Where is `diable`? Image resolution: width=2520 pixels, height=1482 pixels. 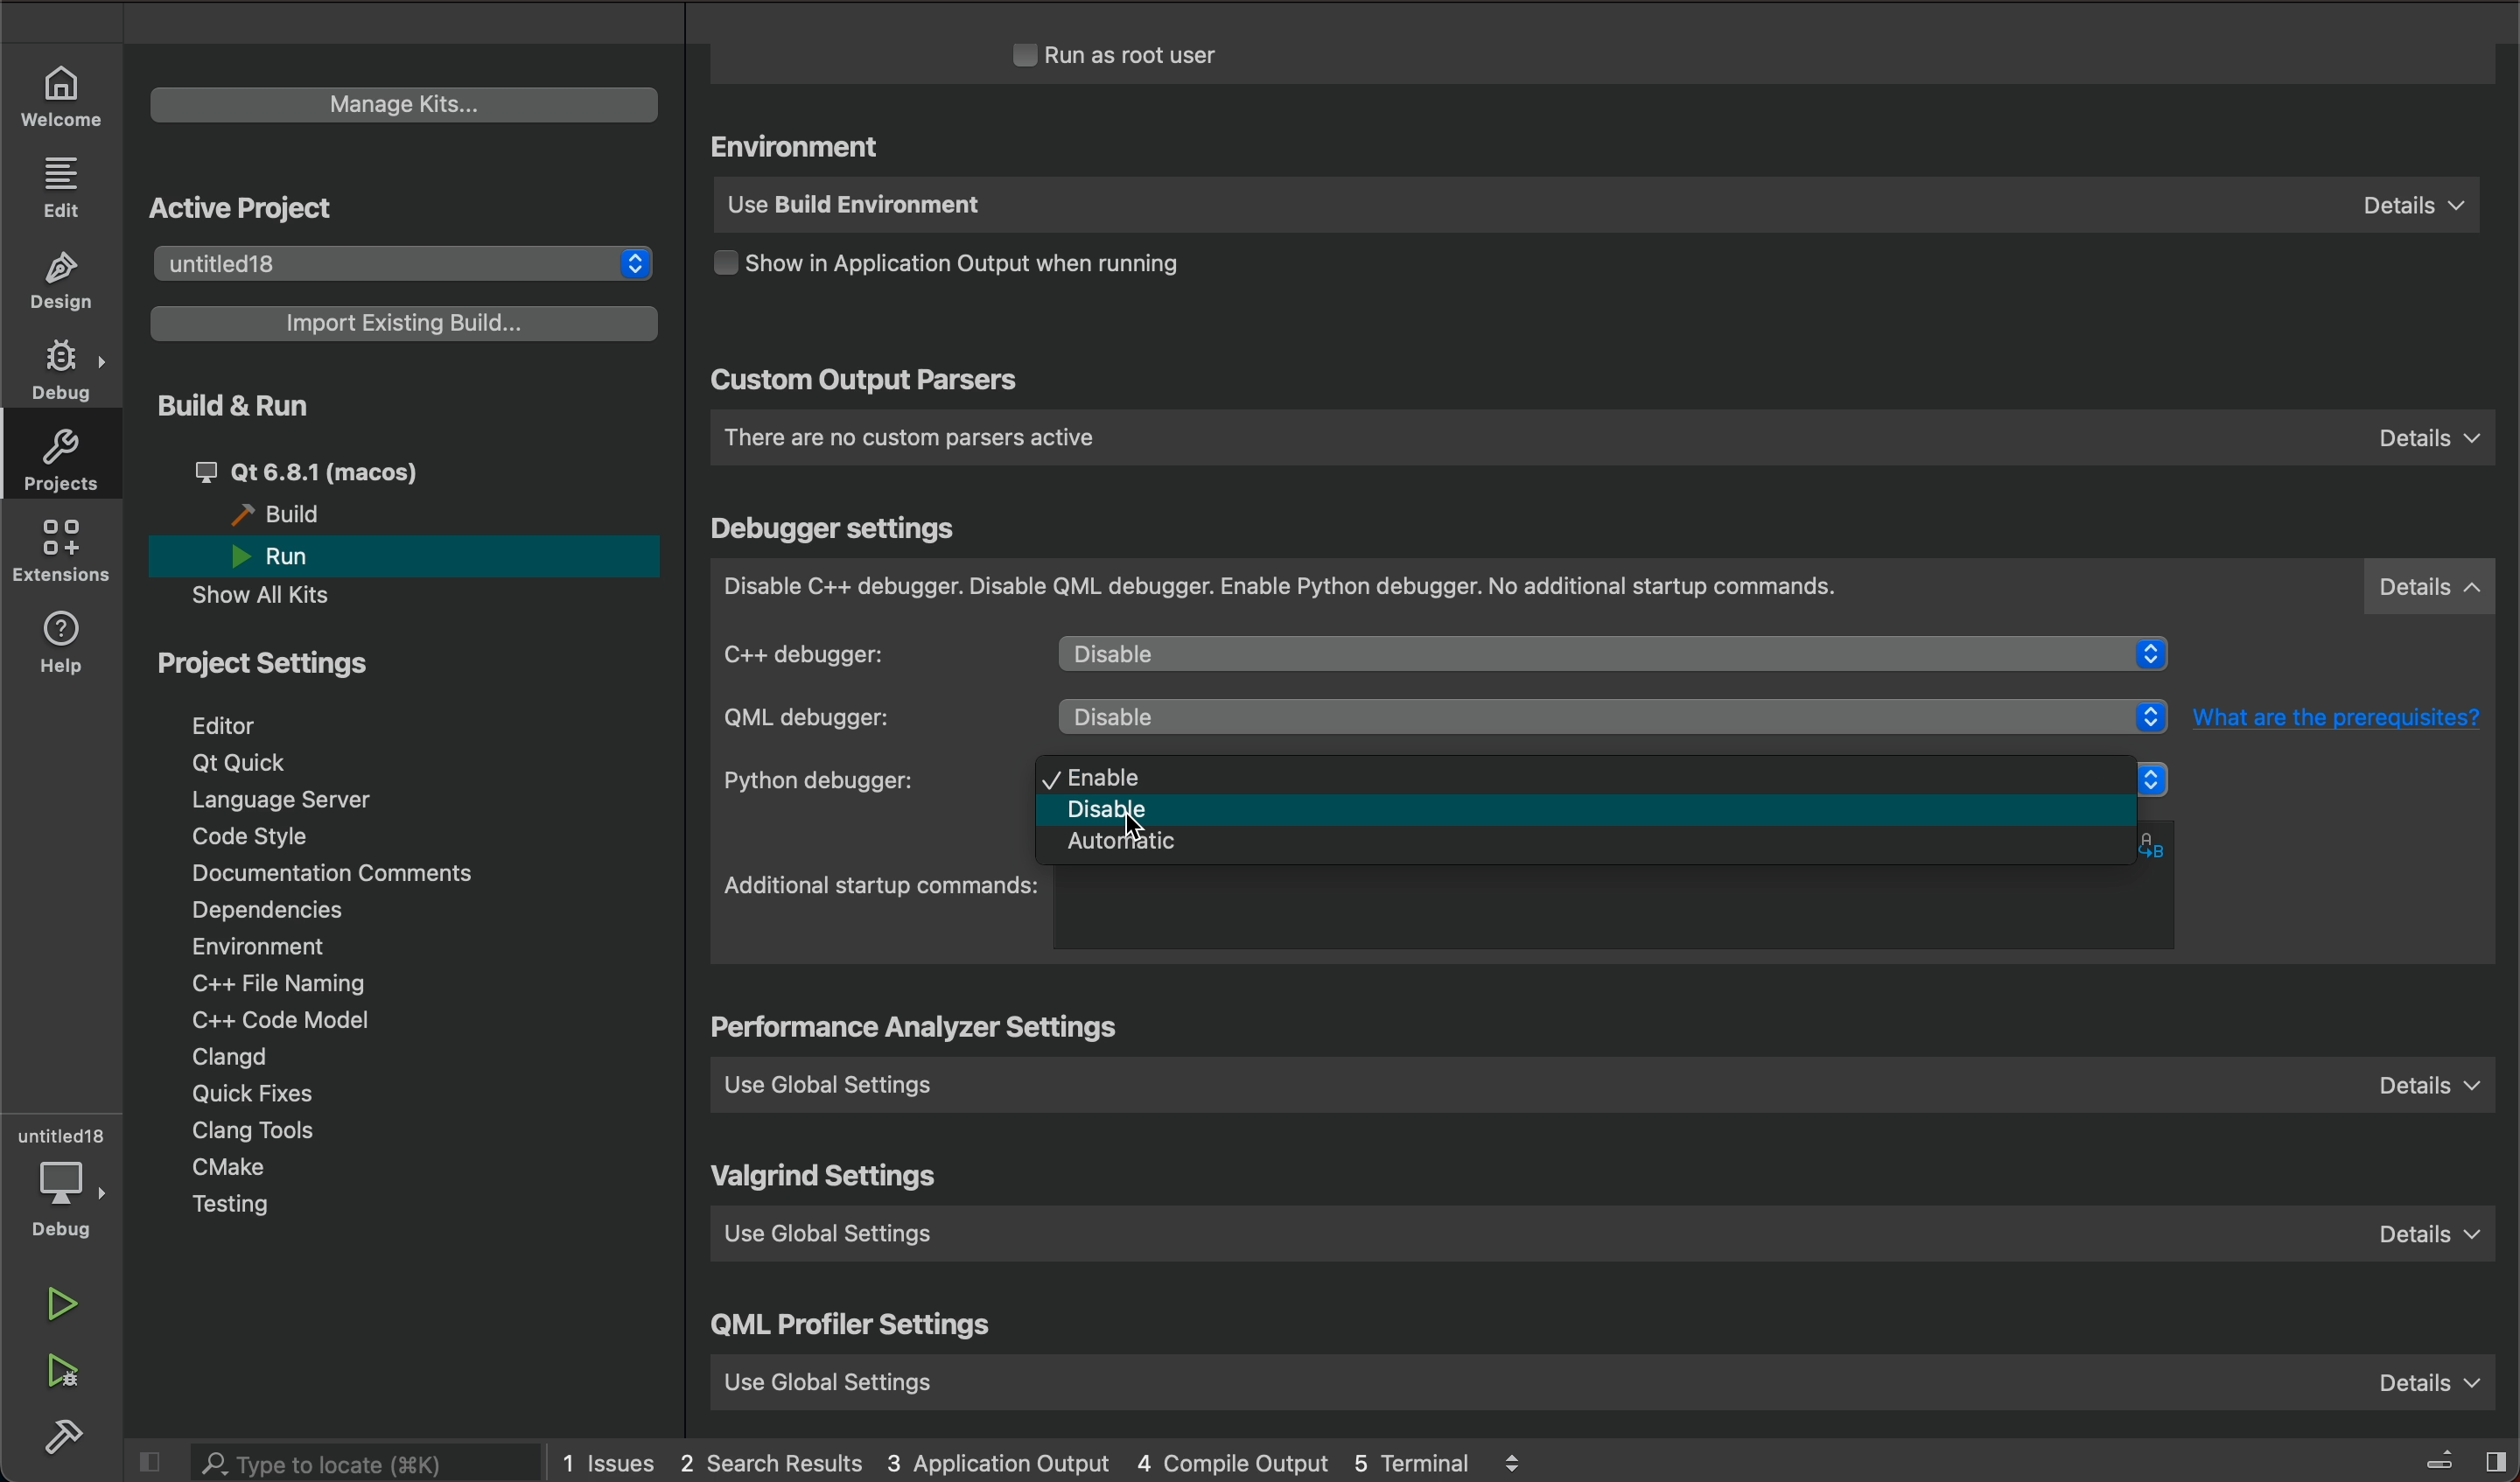 diable is located at coordinates (1616, 657).